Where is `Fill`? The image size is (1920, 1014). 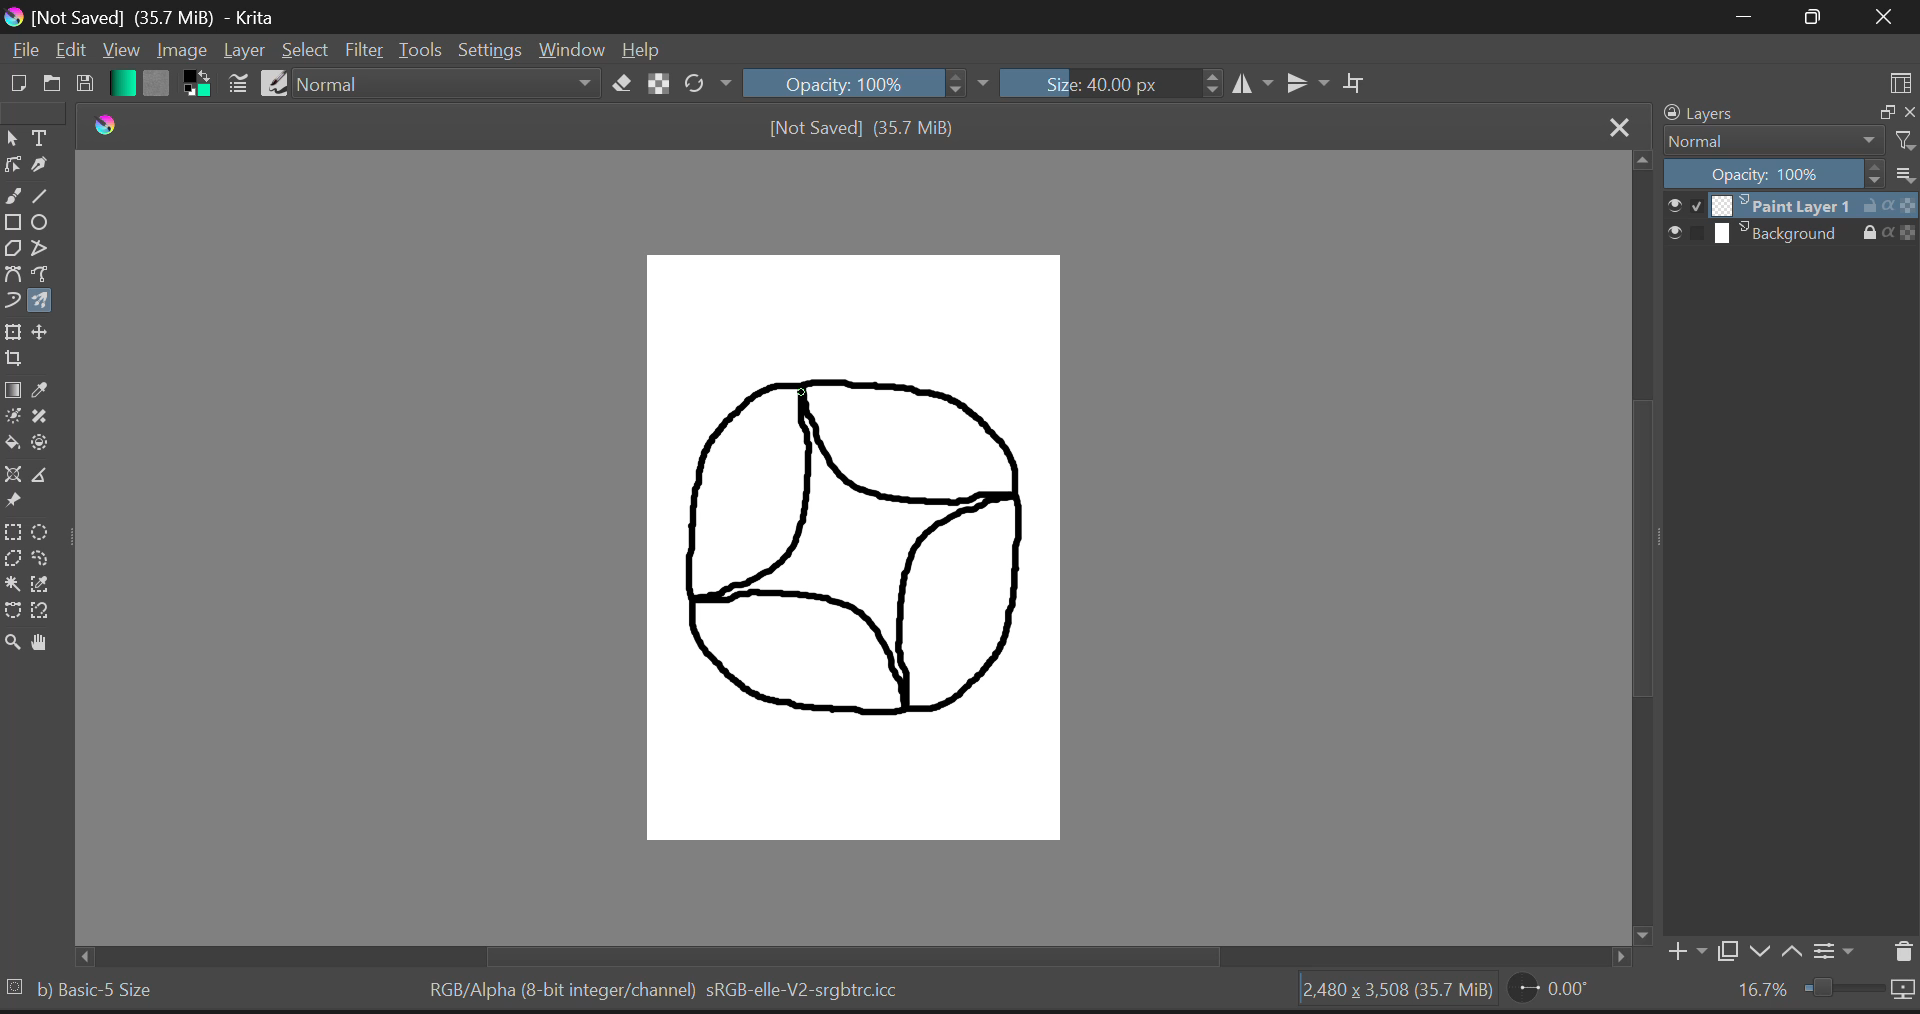
Fill is located at coordinates (12, 441).